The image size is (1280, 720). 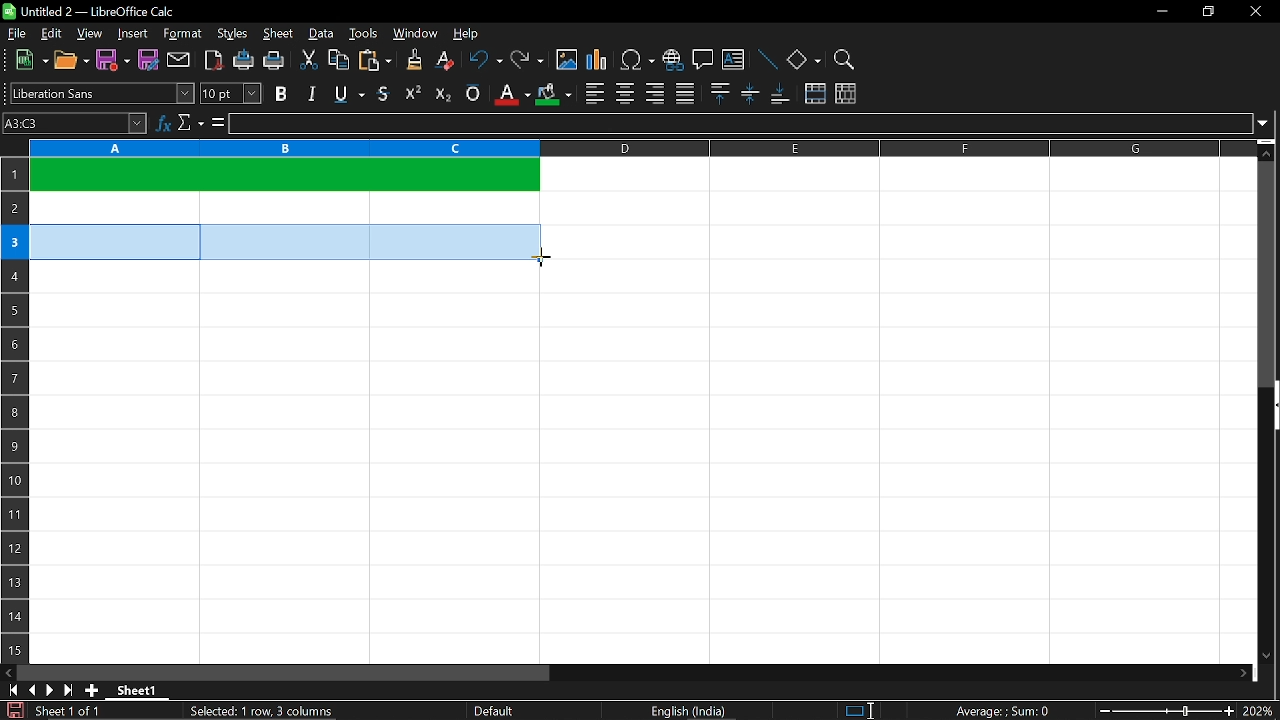 I want to click on text size, so click(x=231, y=93).